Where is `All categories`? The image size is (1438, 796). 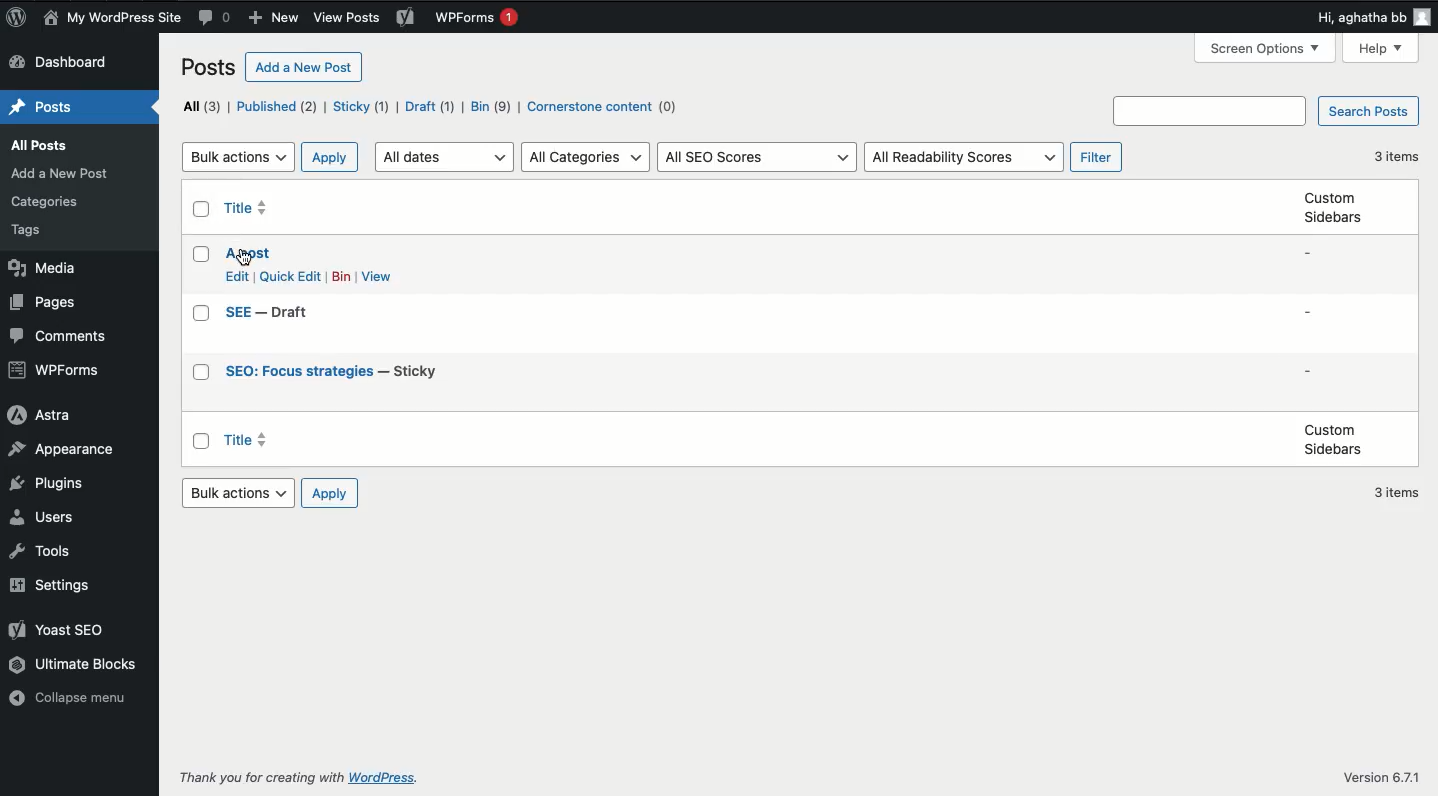 All categories is located at coordinates (585, 156).